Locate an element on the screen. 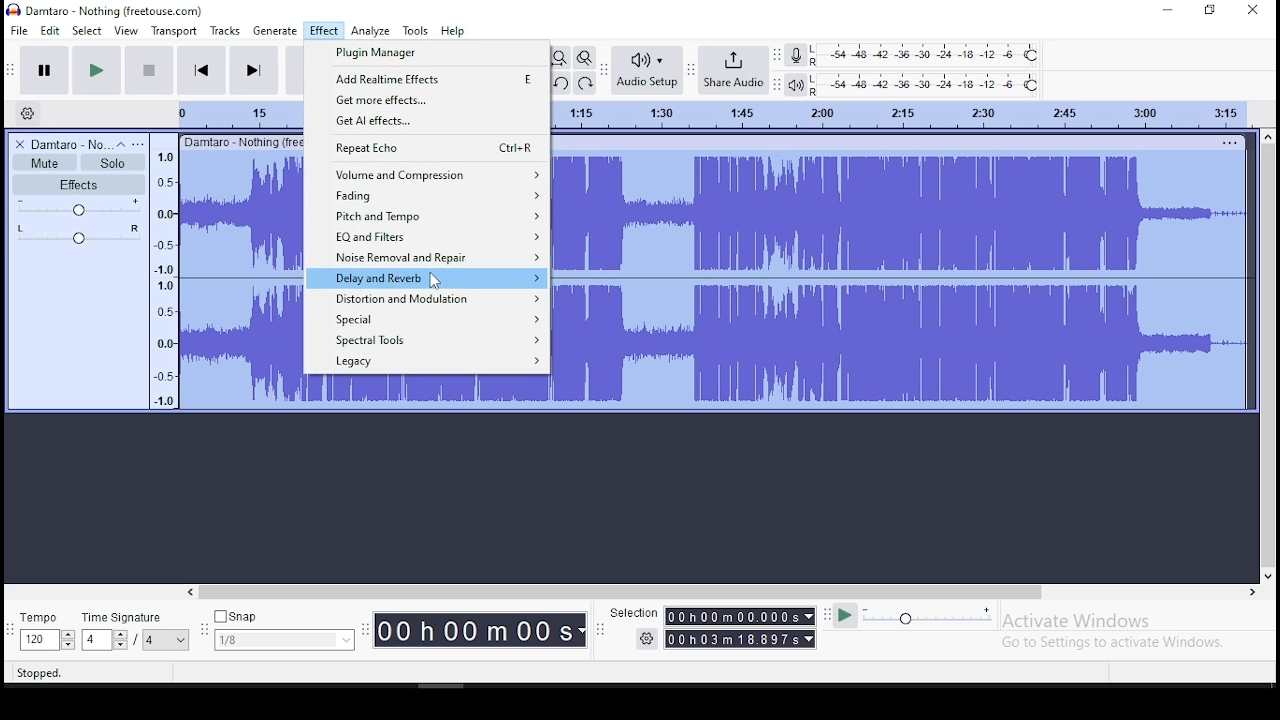 This screenshot has height=720, width=1280. file is located at coordinates (18, 29).